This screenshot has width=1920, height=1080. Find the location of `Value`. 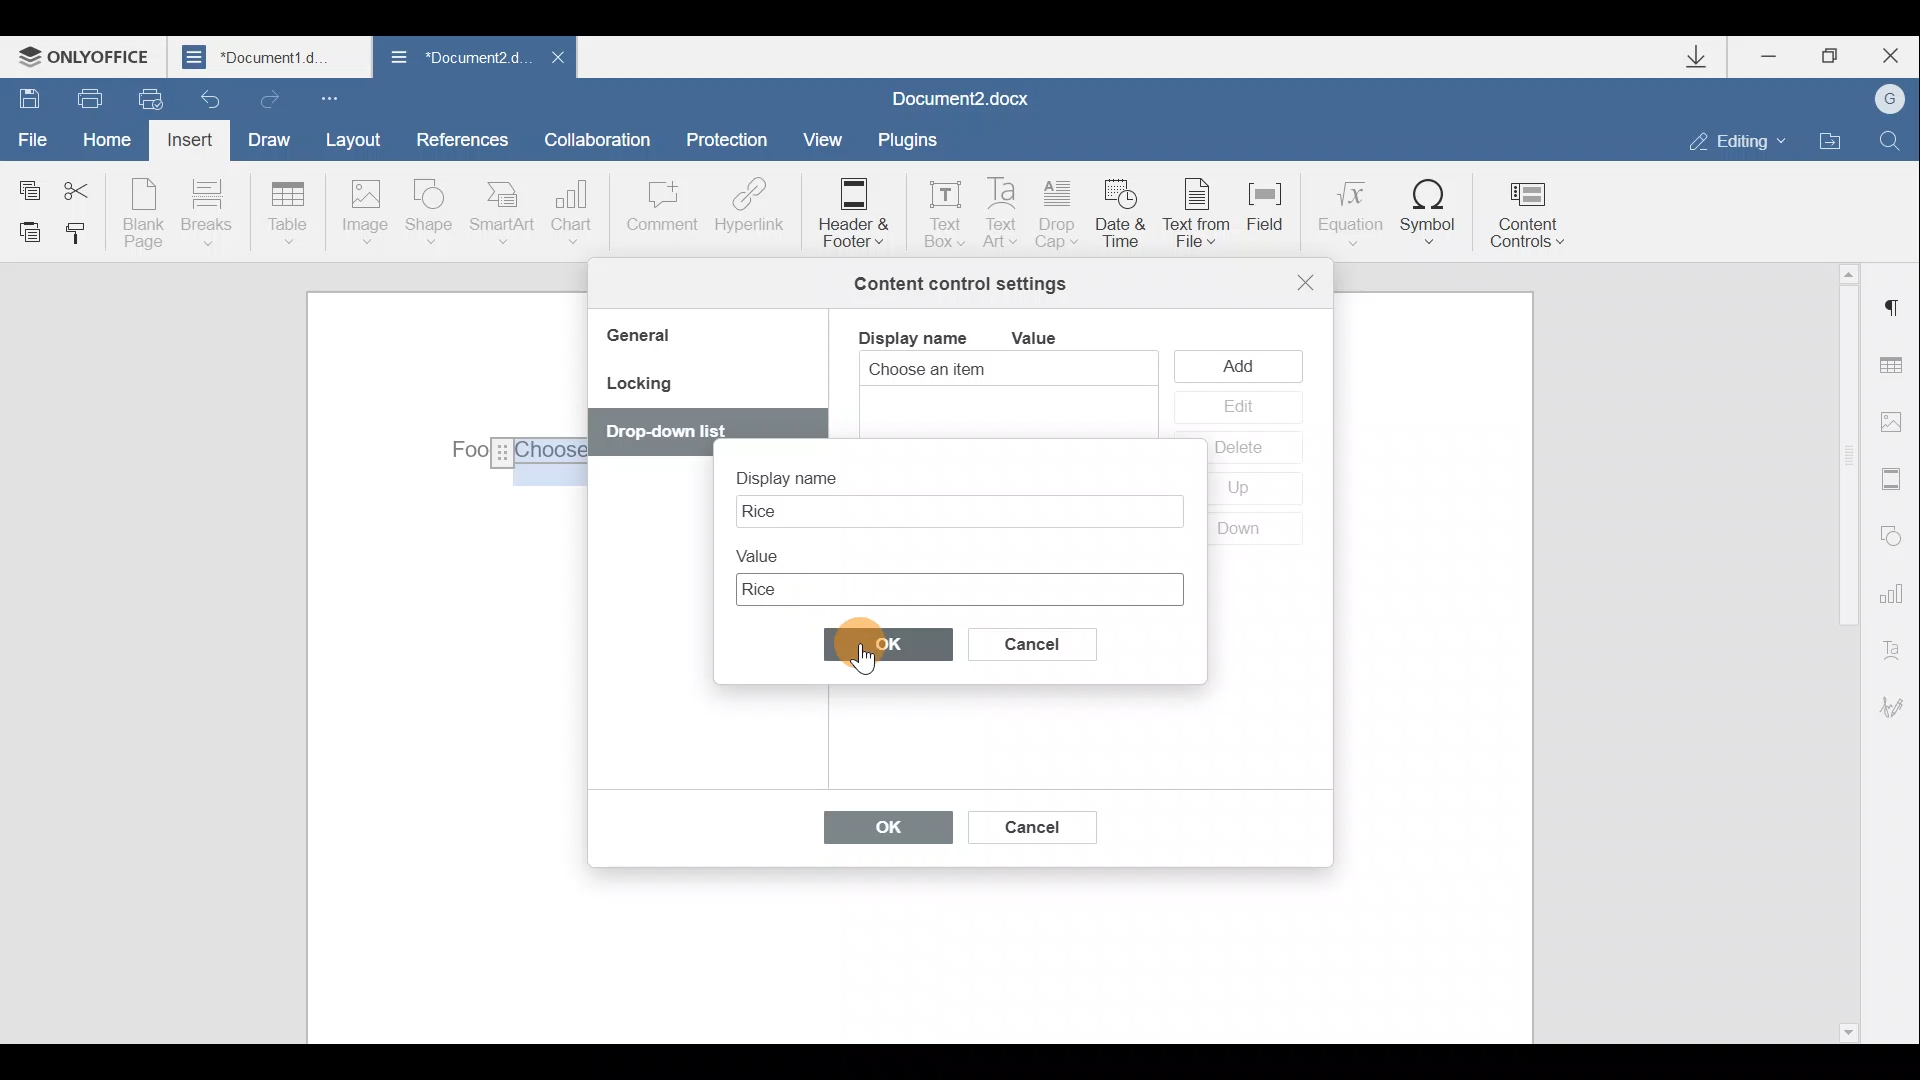

Value is located at coordinates (766, 552).